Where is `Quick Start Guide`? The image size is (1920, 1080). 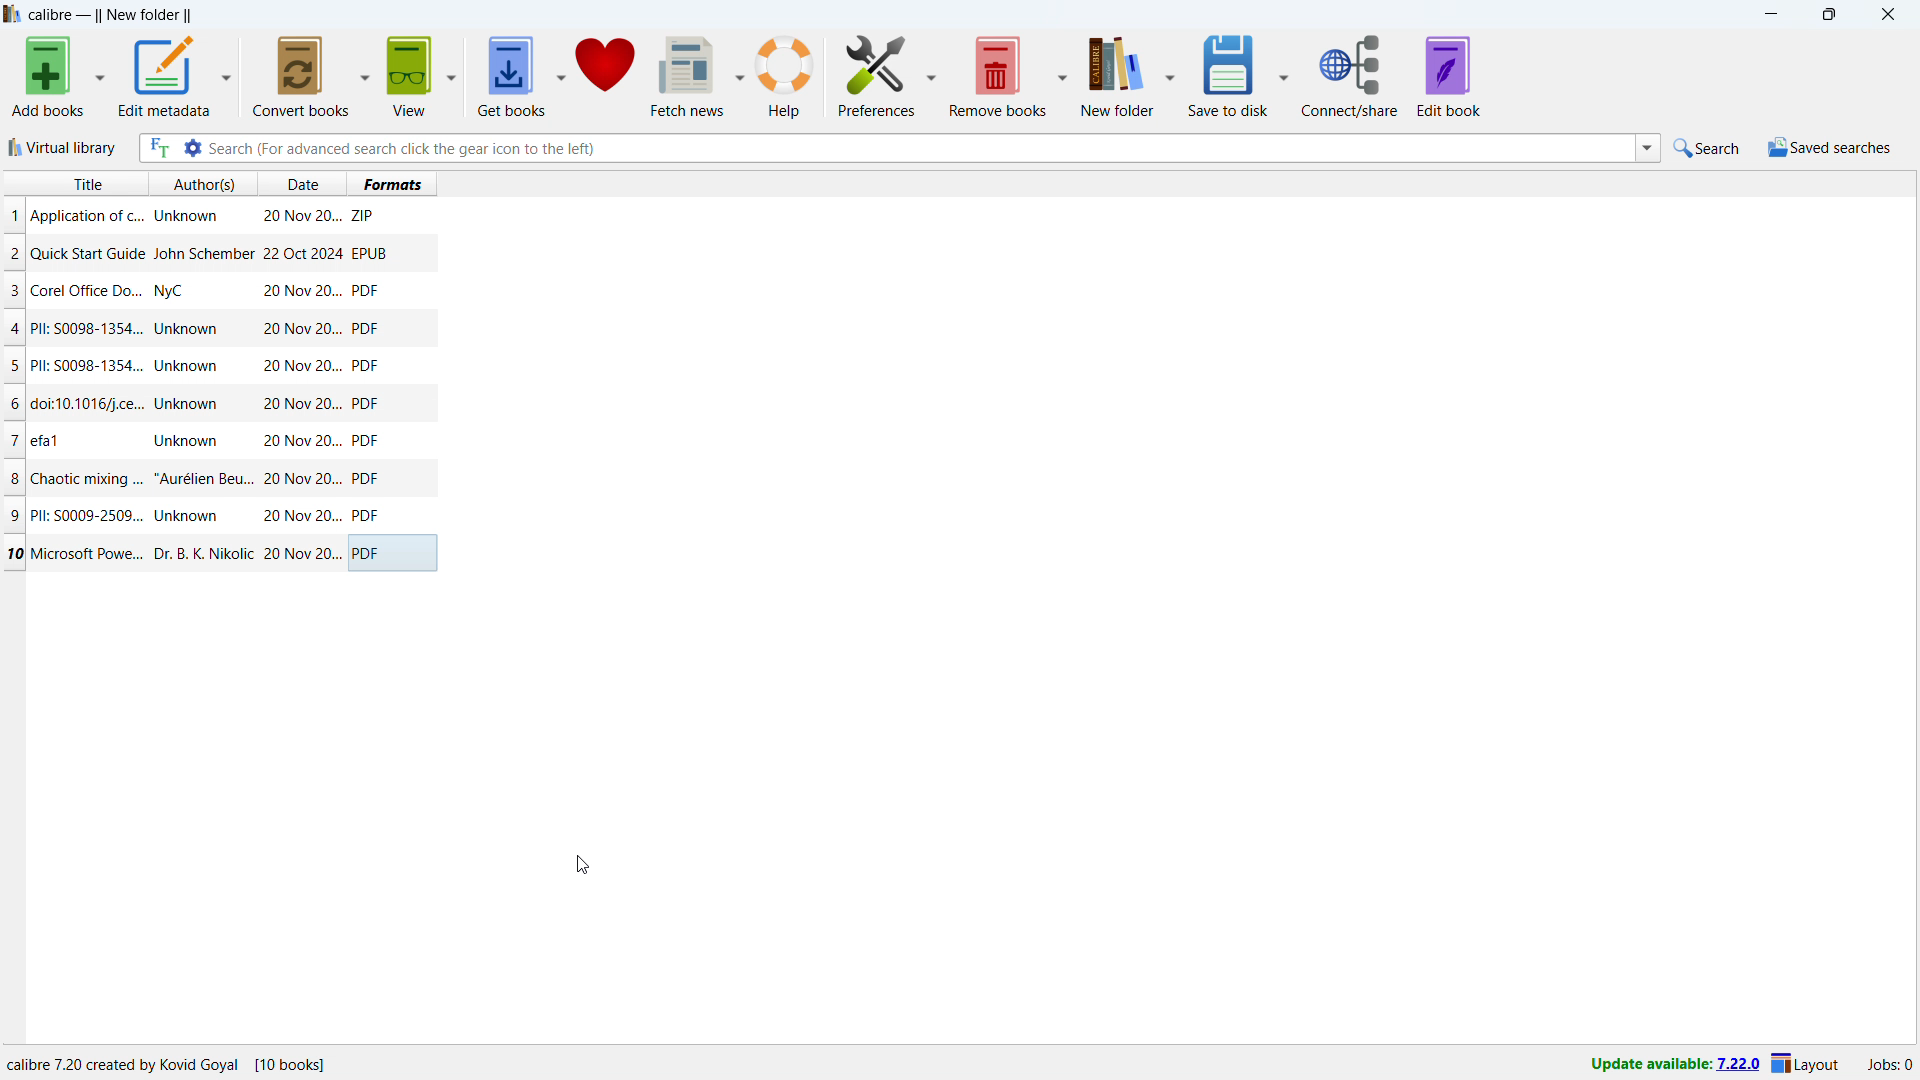
Quick Start Guide is located at coordinates (88, 254).